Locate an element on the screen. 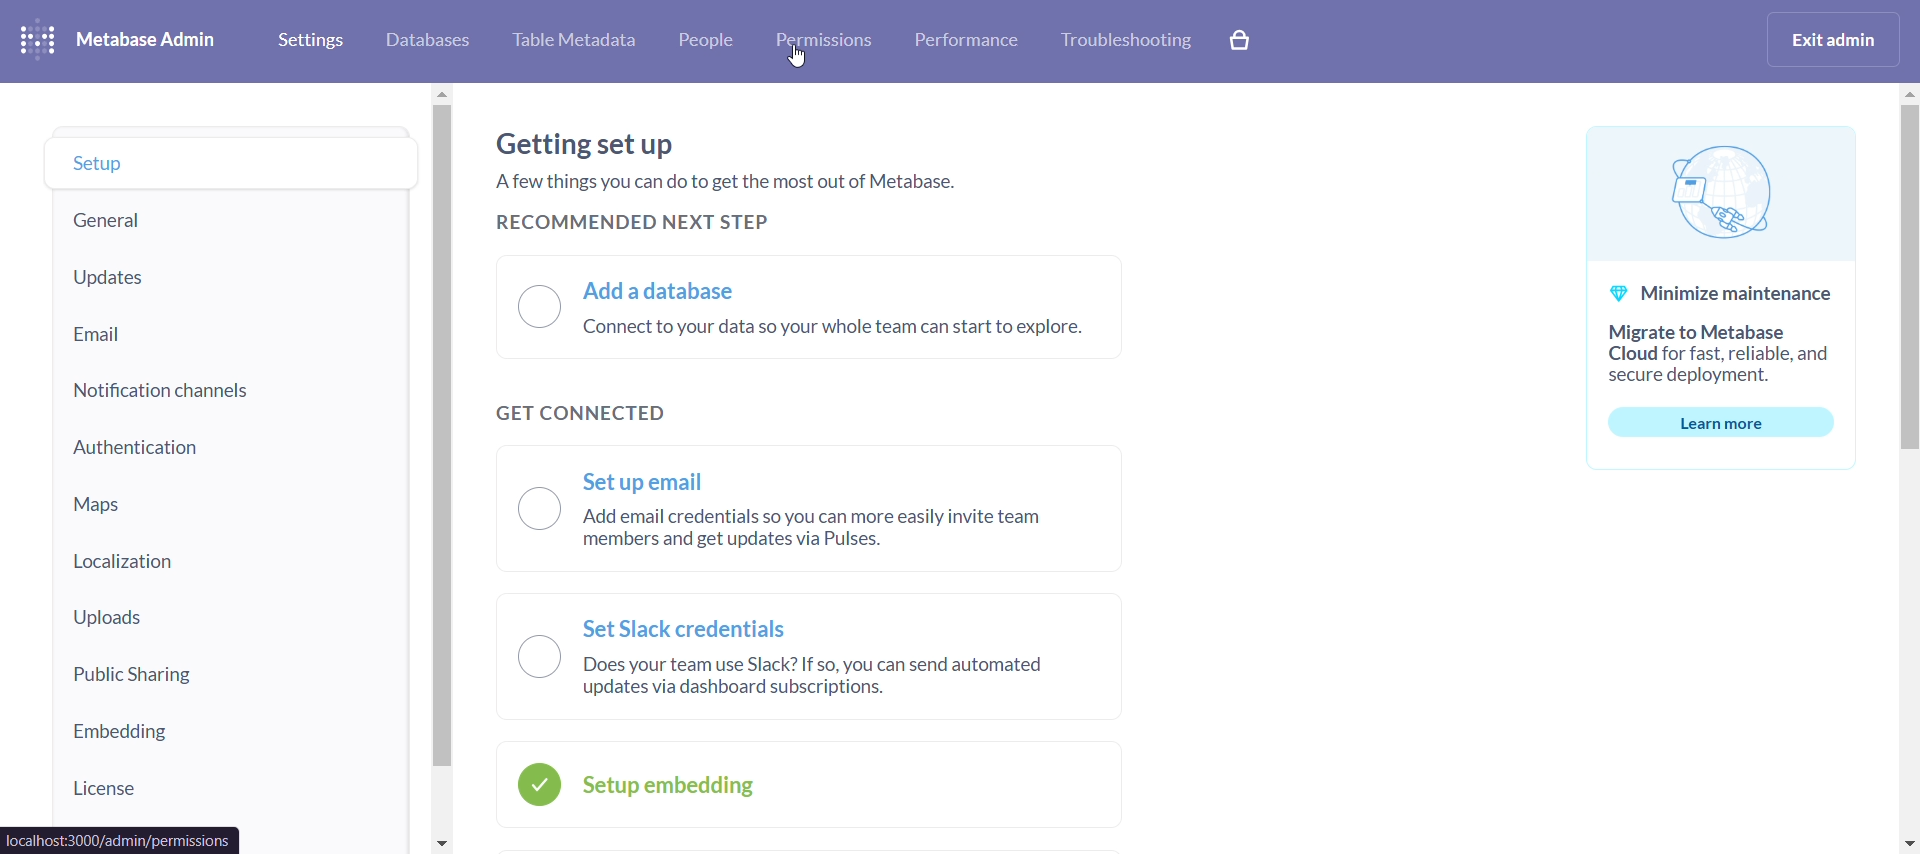 This screenshot has height=854, width=1920. setup is located at coordinates (234, 162).